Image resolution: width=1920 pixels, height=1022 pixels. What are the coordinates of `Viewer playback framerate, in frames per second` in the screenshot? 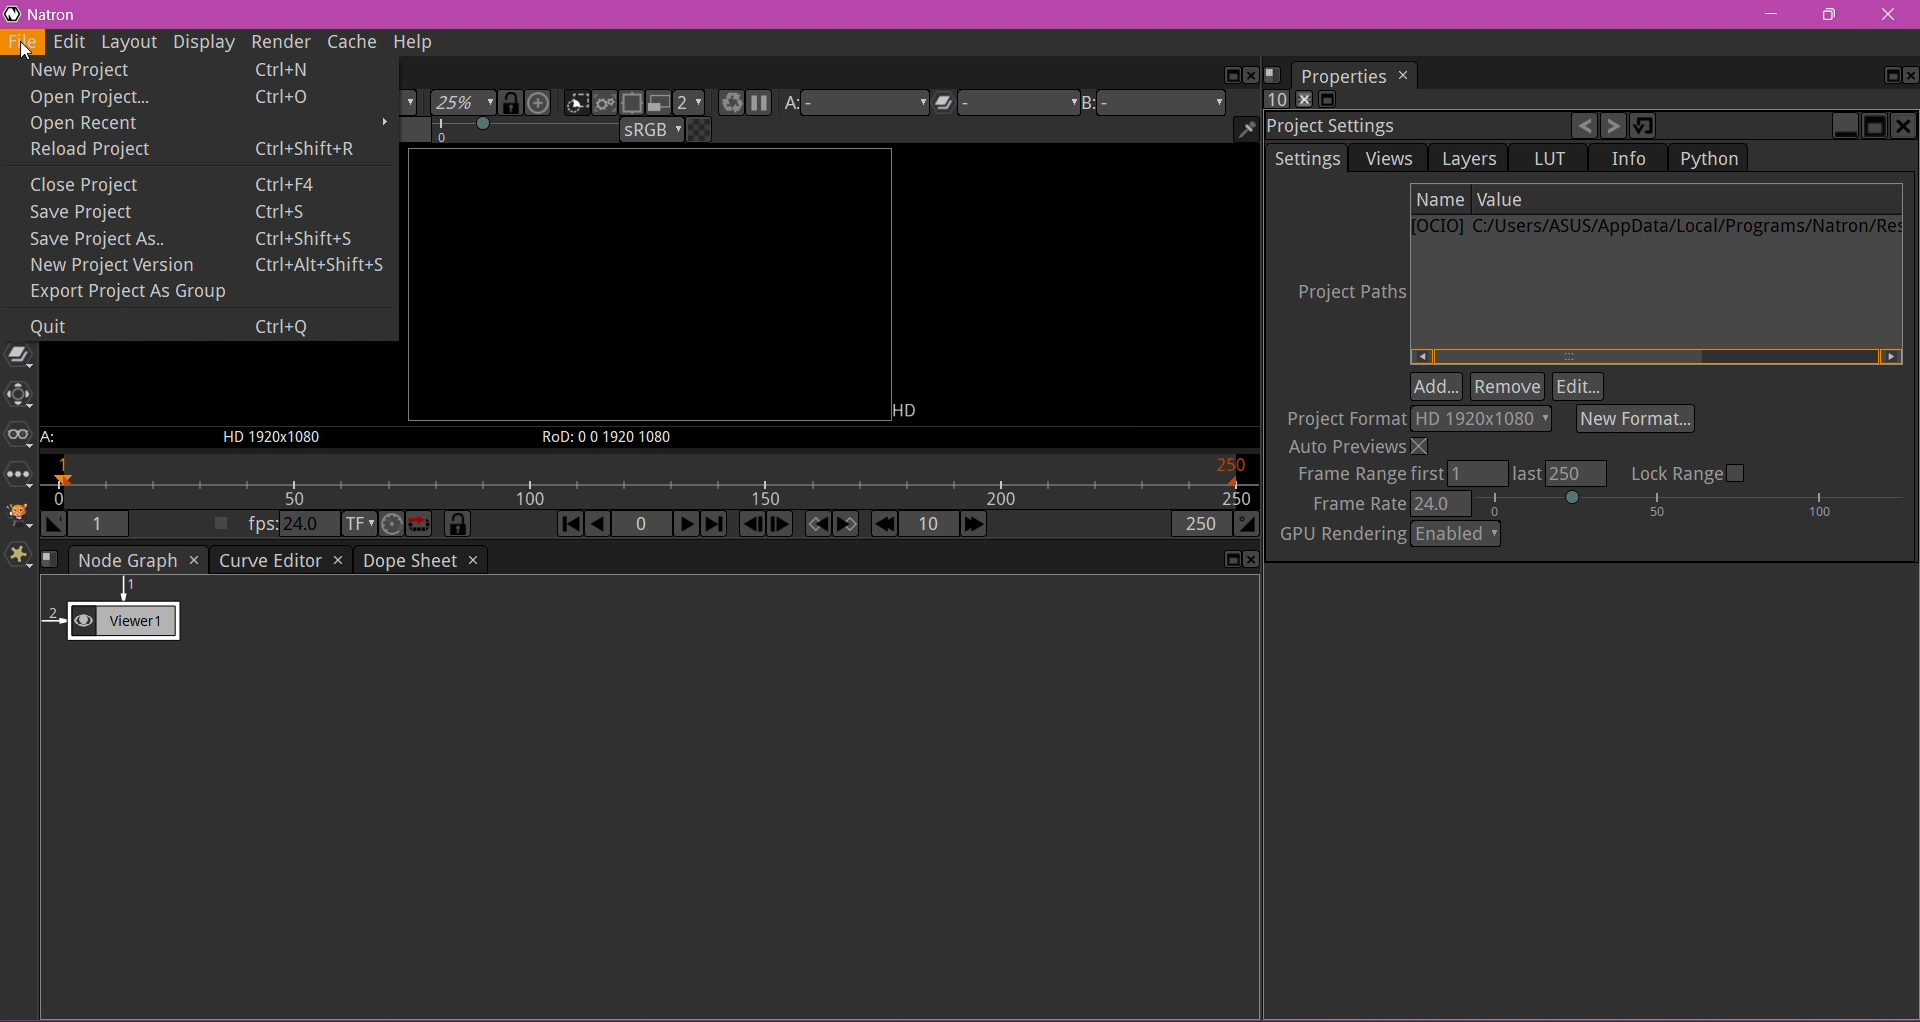 It's located at (289, 524).